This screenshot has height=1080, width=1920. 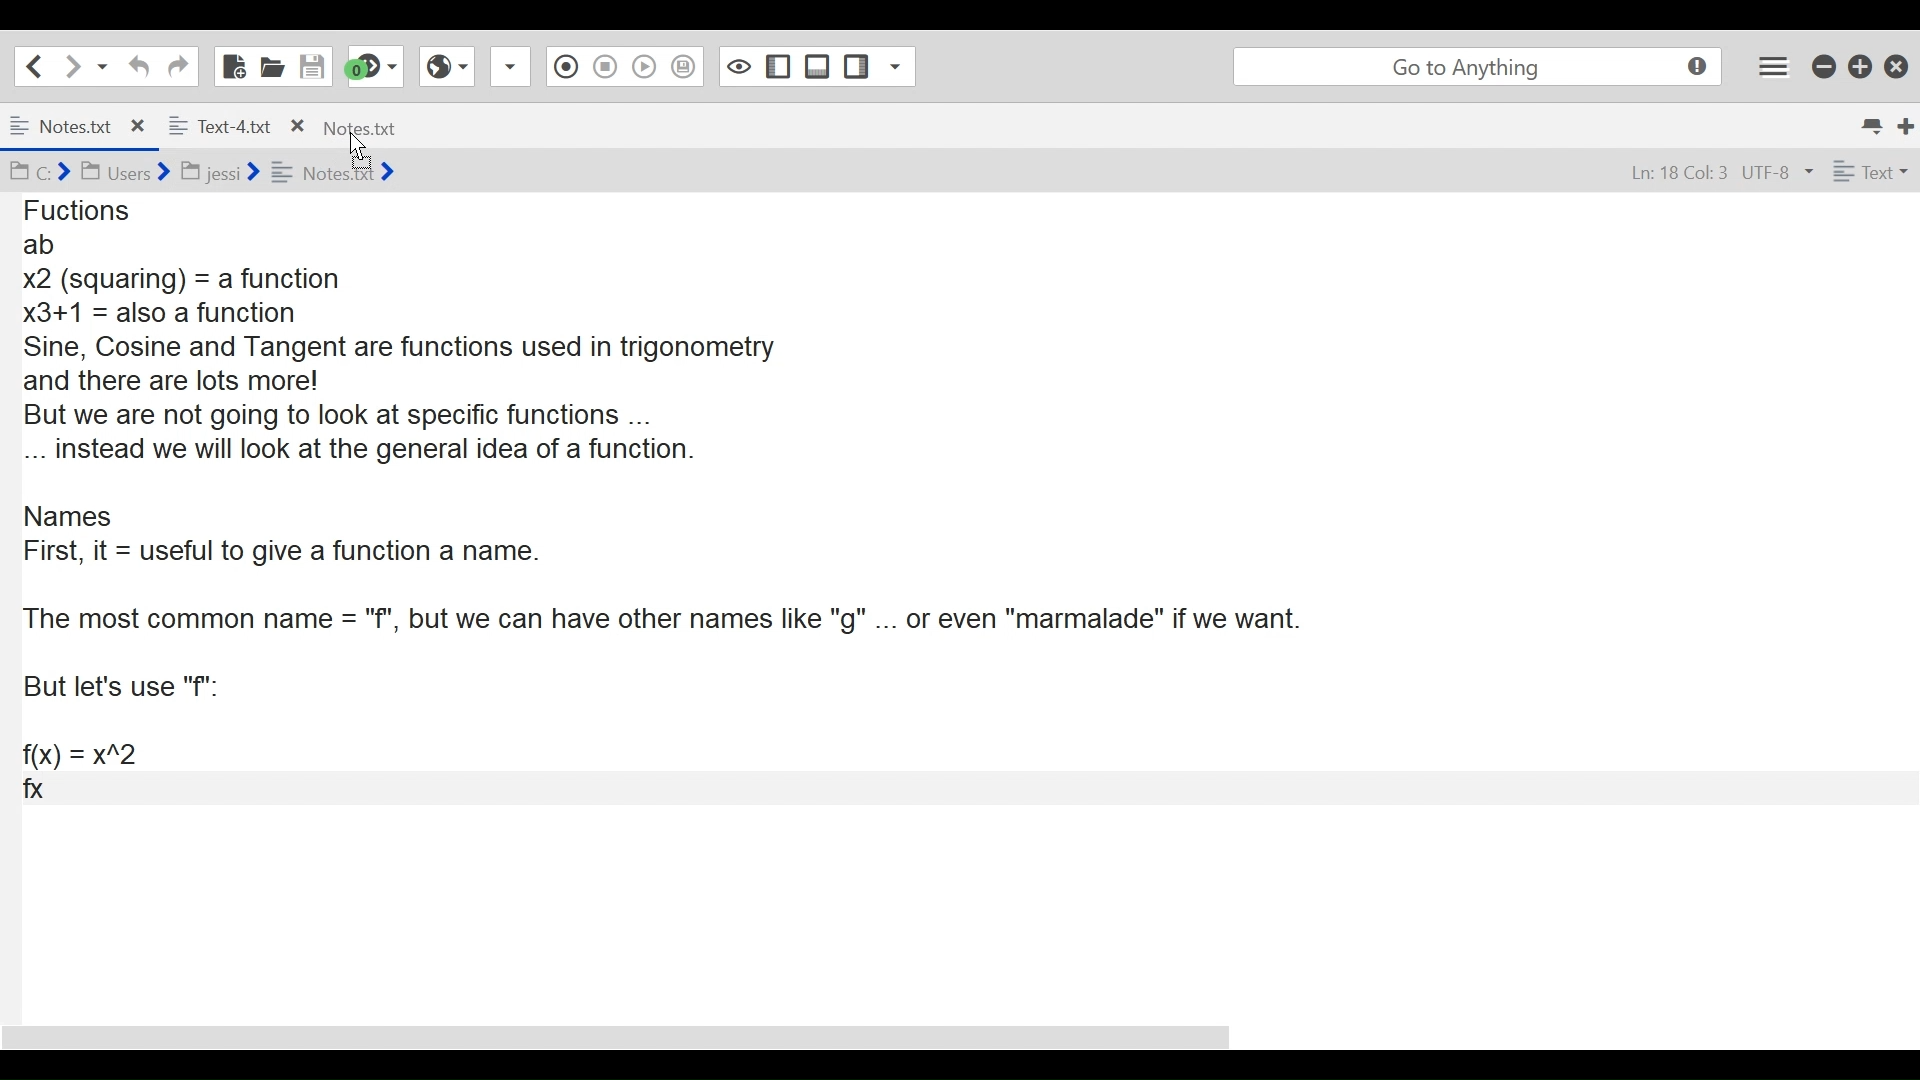 What do you see at coordinates (685, 64) in the screenshot?
I see `Save Macro to Toolbox as Superscript` at bounding box center [685, 64].